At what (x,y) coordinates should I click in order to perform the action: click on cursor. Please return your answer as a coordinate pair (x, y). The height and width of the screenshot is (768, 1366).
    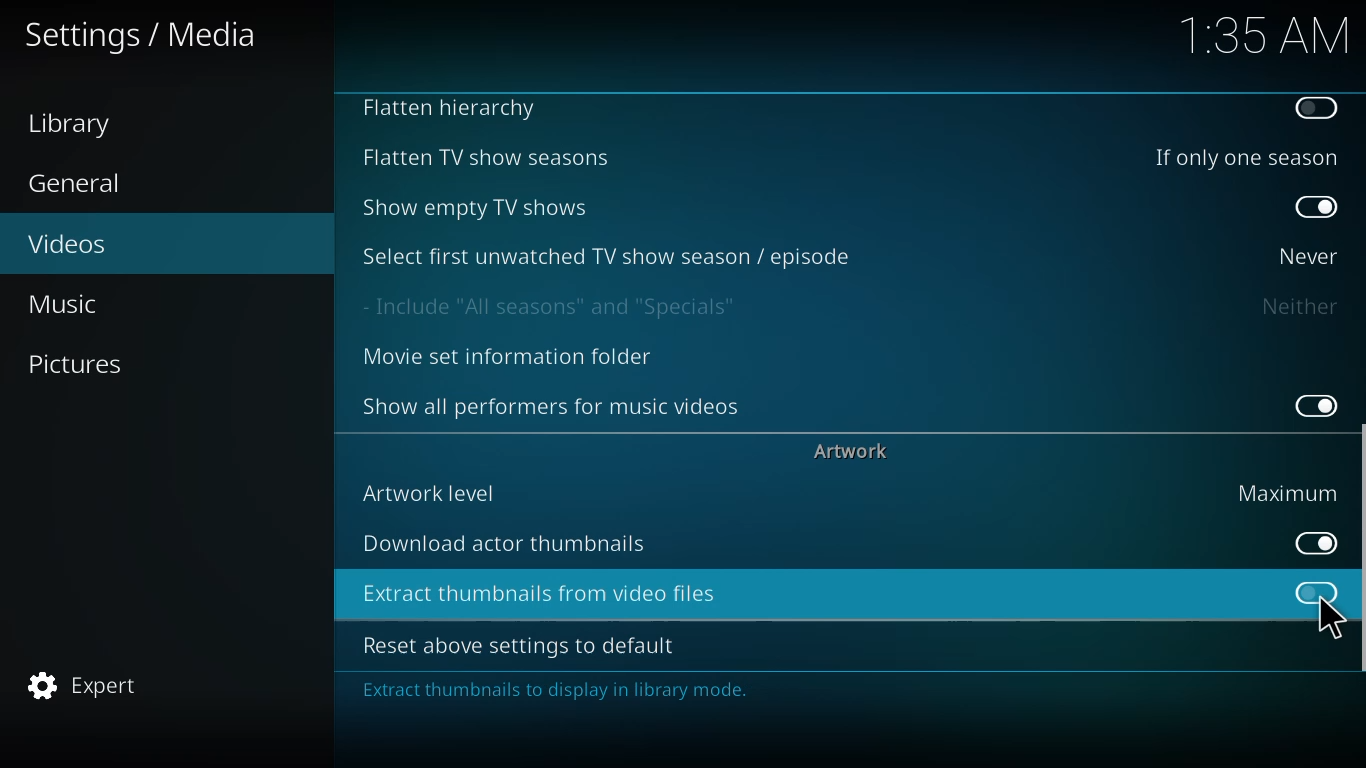
    Looking at the image, I should click on (1331, 618).